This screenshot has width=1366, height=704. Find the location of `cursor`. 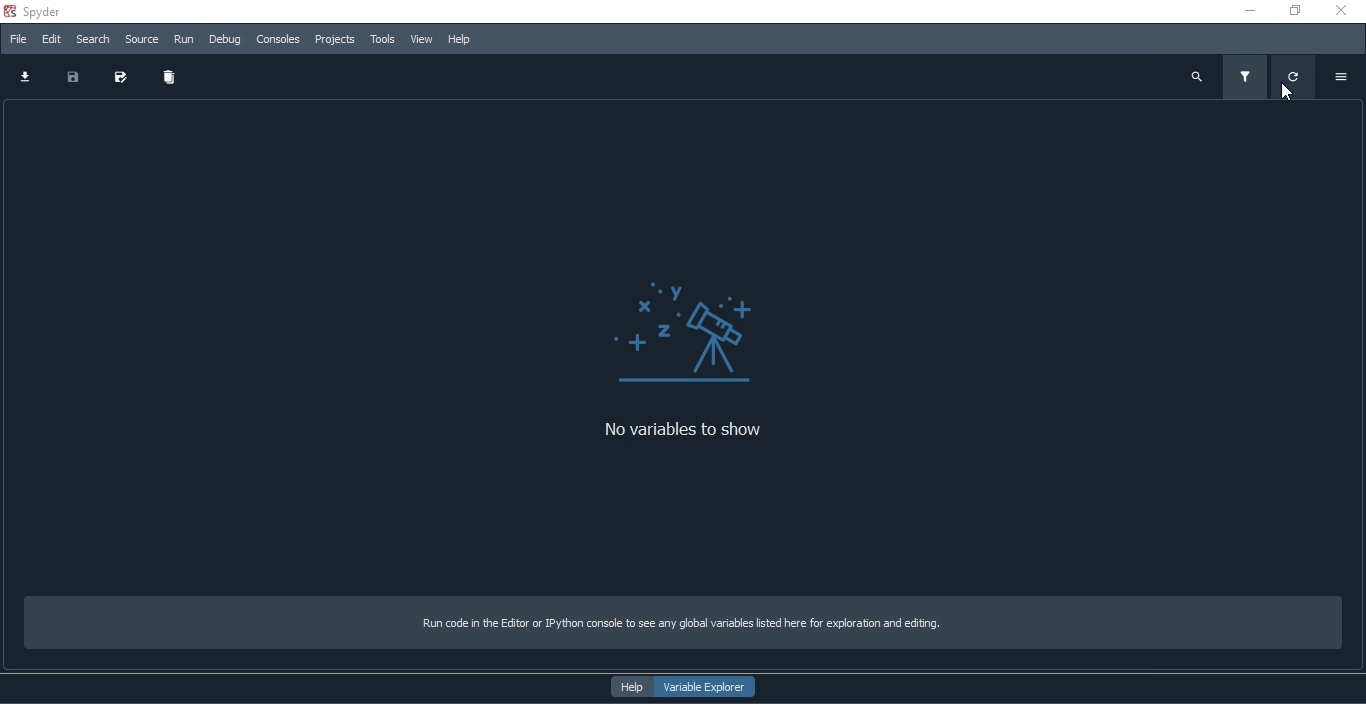

cursor is located at coordinates (1292, 92).